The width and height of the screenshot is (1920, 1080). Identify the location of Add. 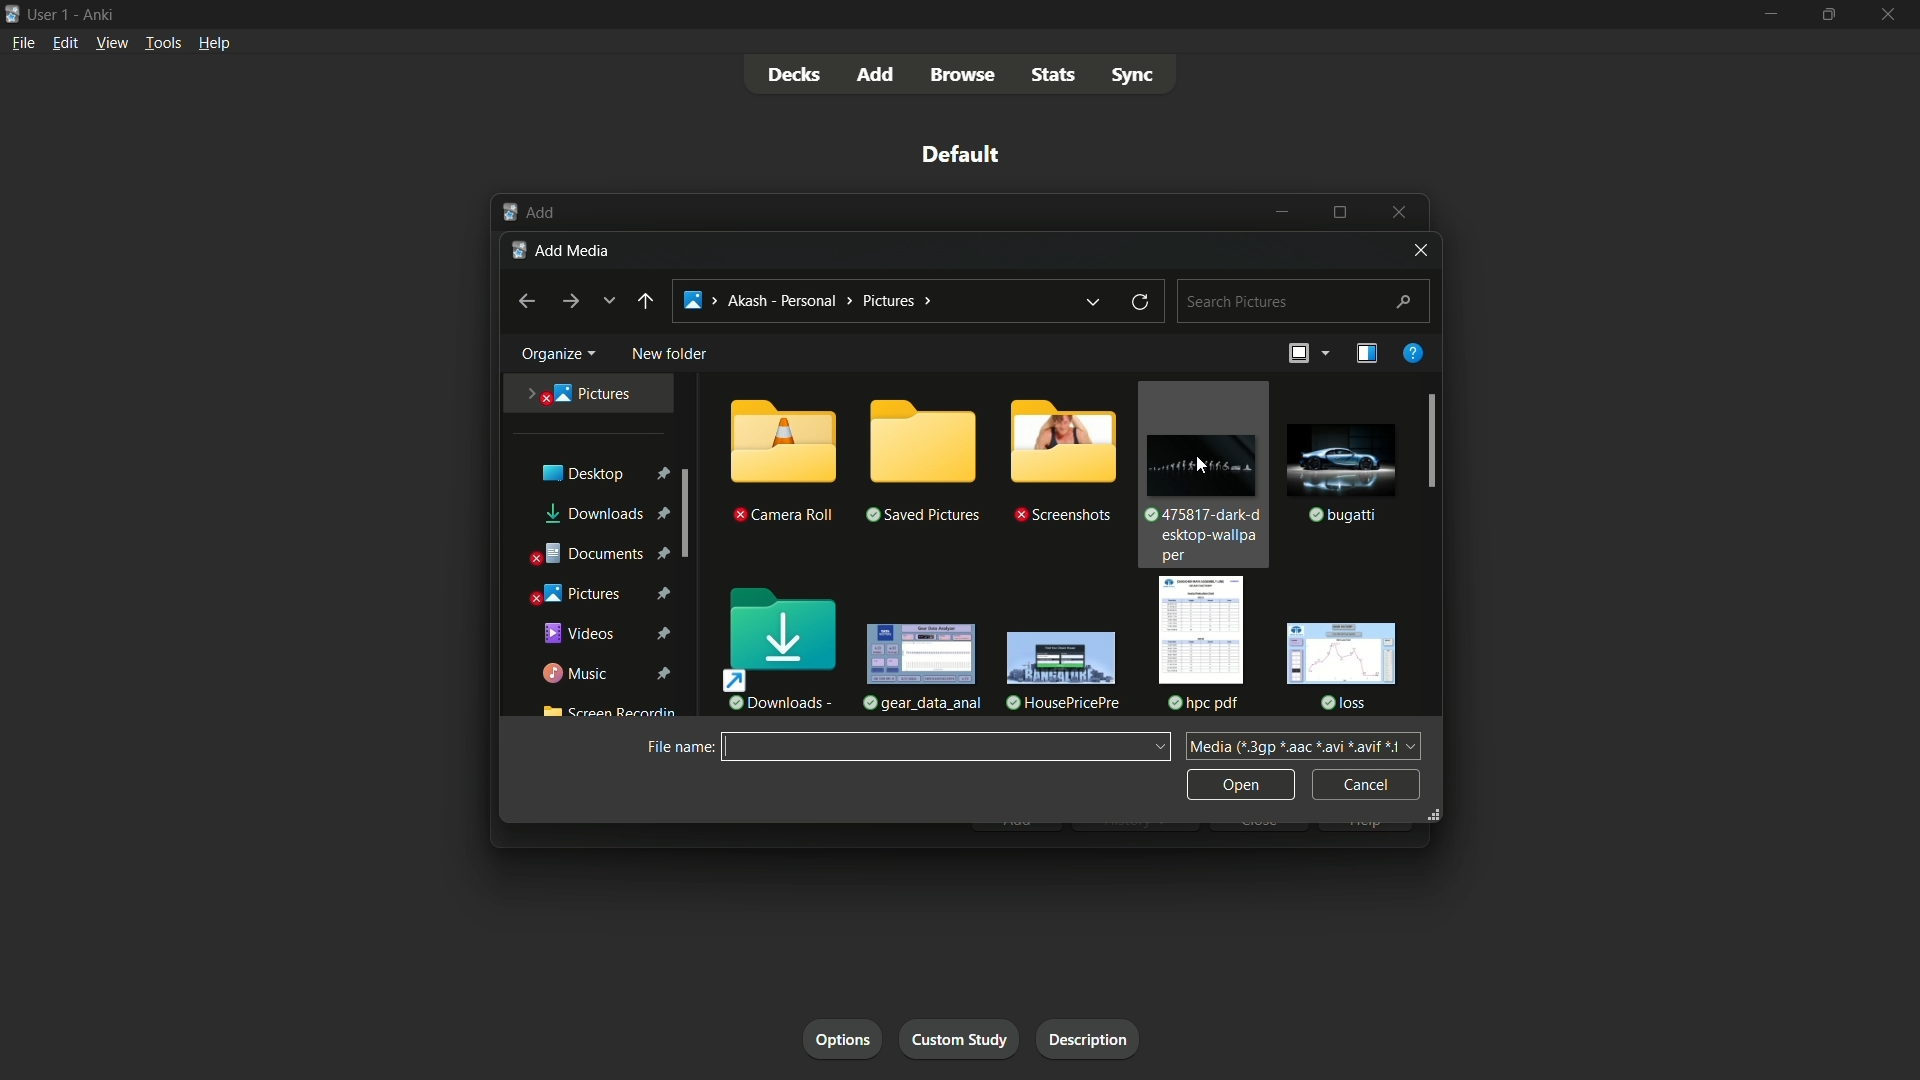
(527, 211).